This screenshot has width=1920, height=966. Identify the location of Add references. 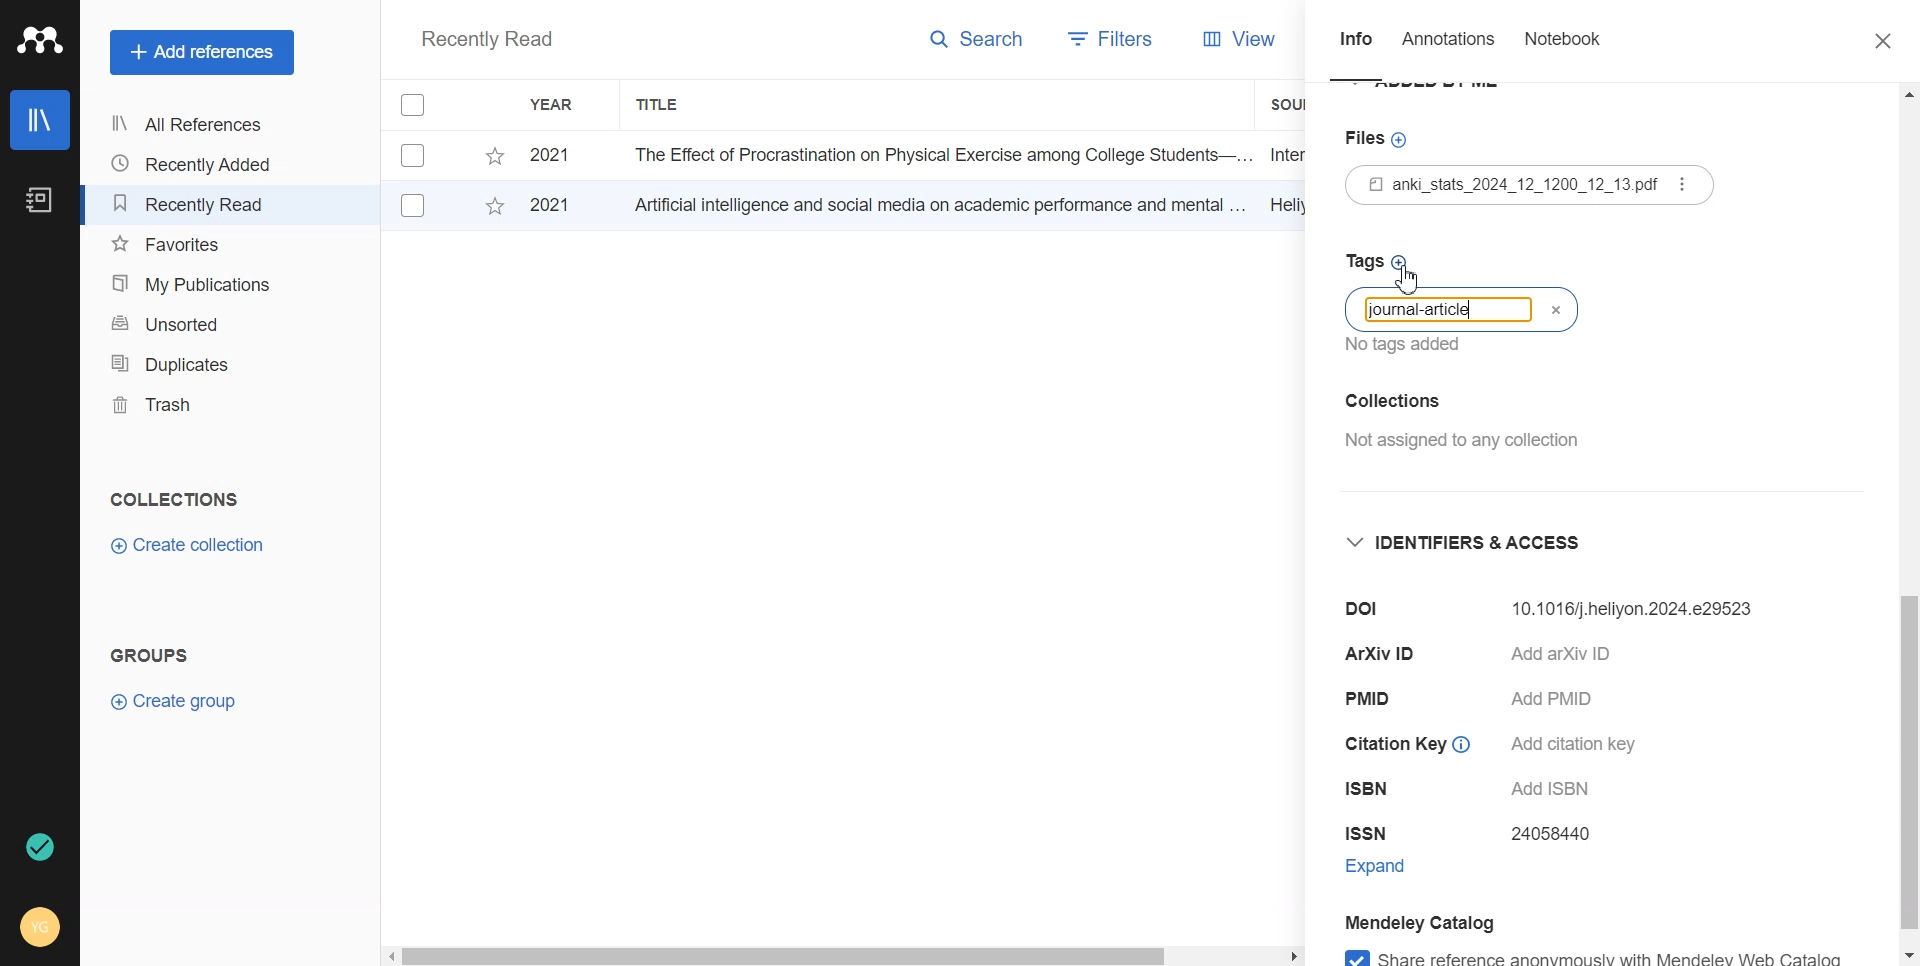
(202, 53).